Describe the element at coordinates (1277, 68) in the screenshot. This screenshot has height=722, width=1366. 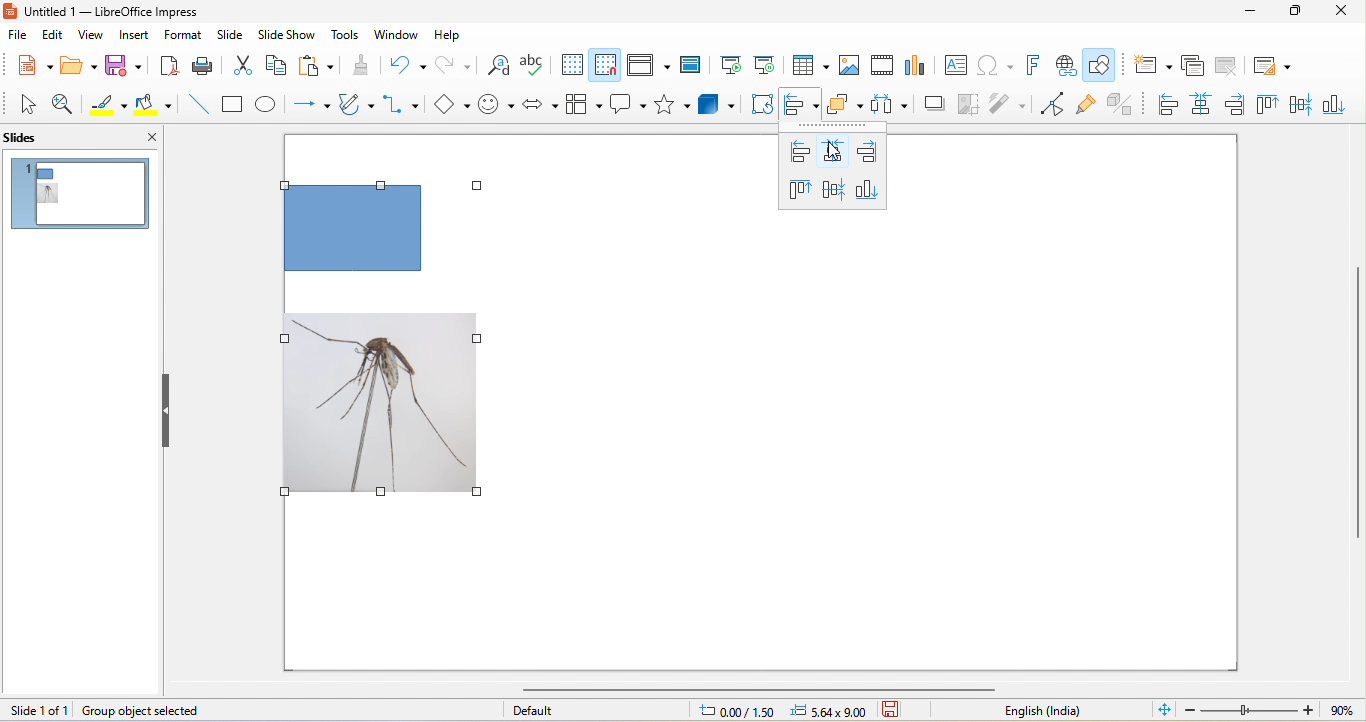
I see `slide layout` at that location.